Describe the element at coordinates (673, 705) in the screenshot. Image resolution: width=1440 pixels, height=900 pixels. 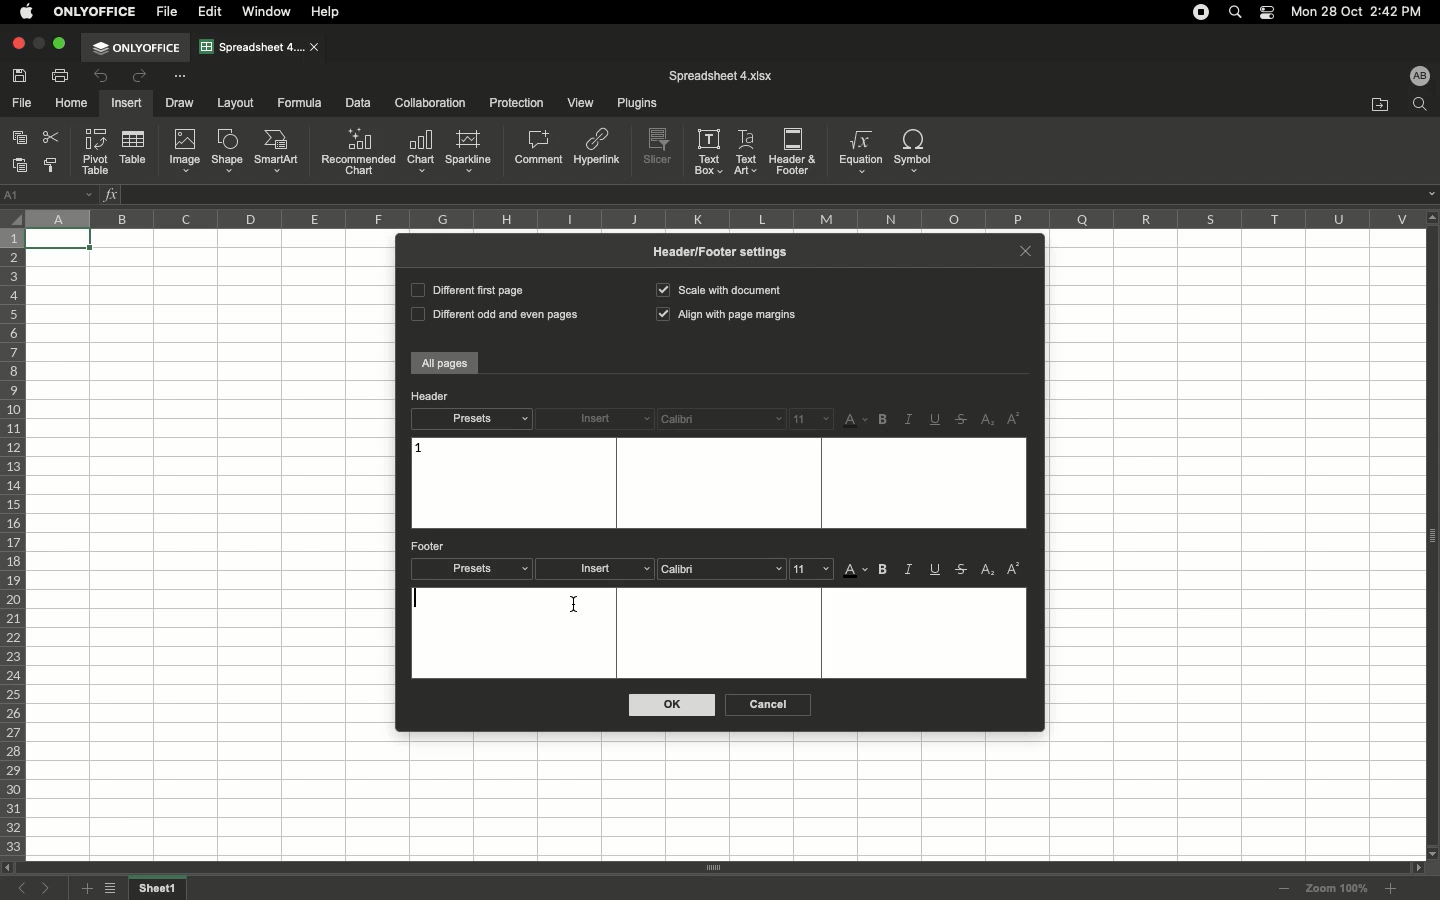
I see `OK` at that location.